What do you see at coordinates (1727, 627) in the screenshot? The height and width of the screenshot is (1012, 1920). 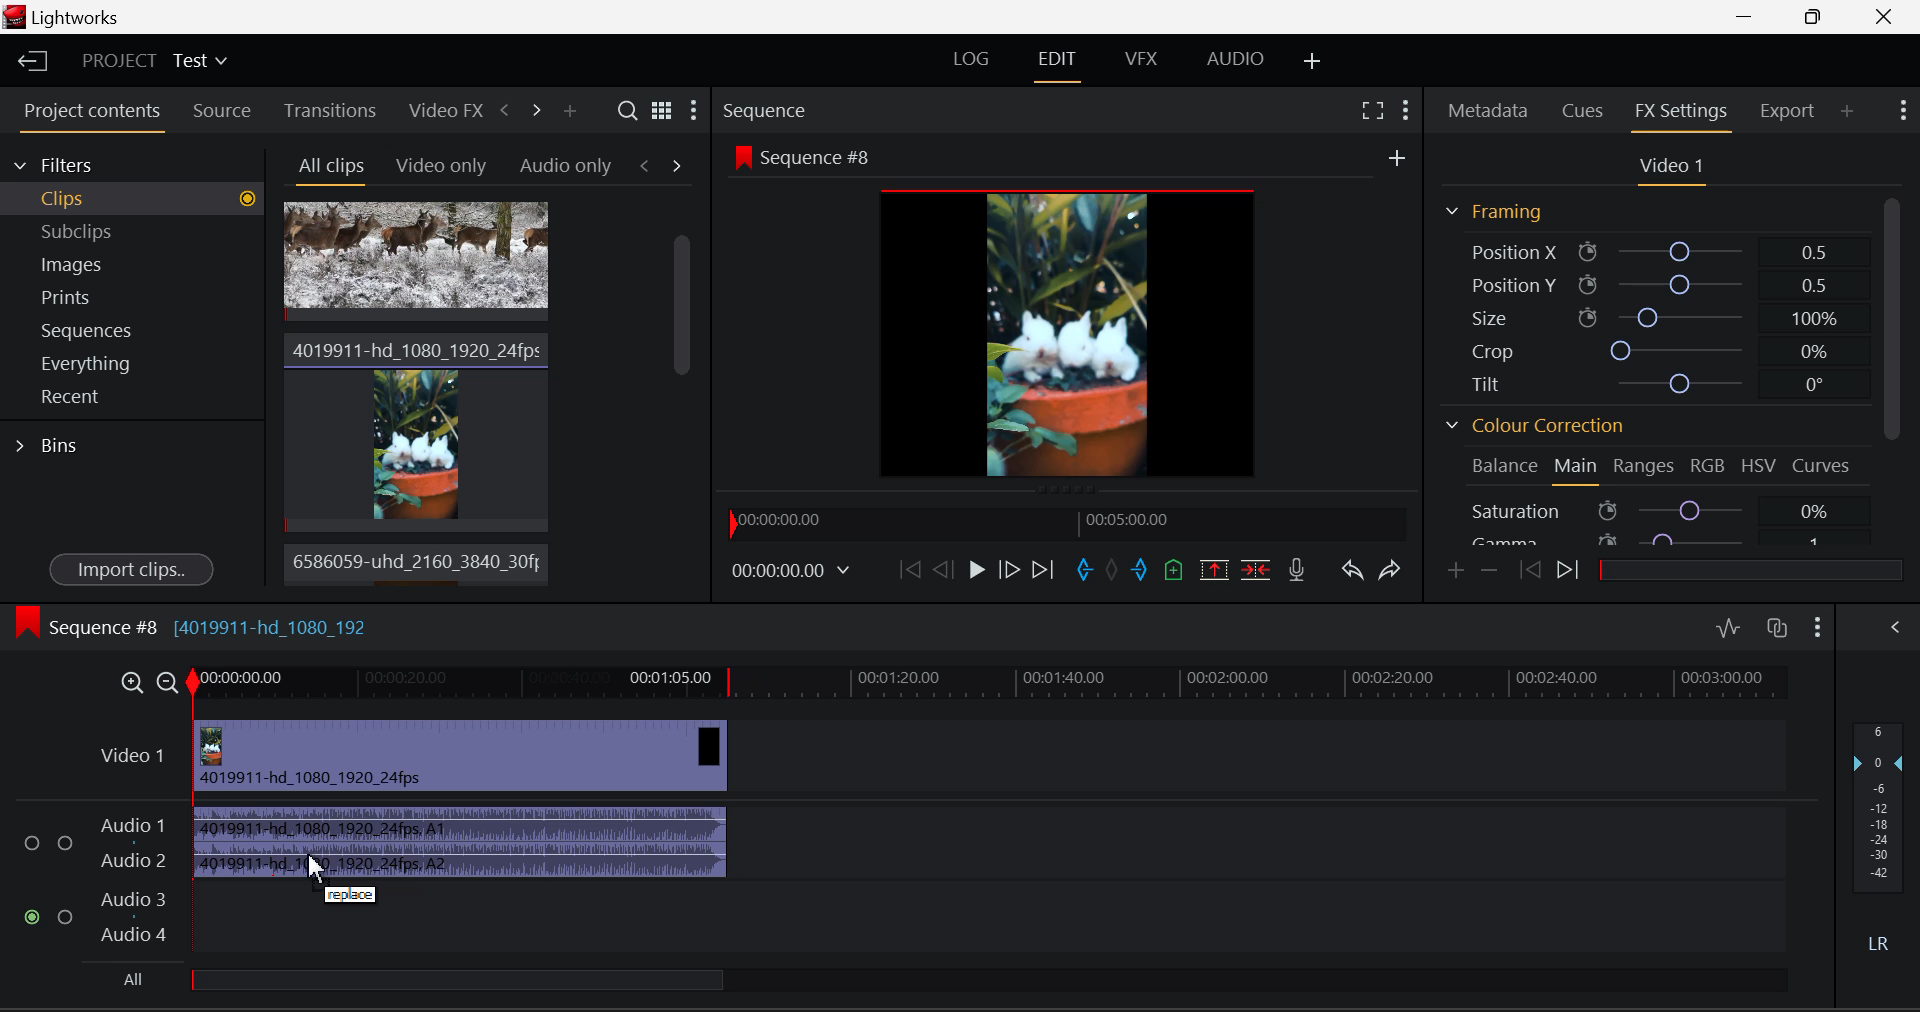 I see `Toggle audio levels editing` at bounding box center [1727, 627].